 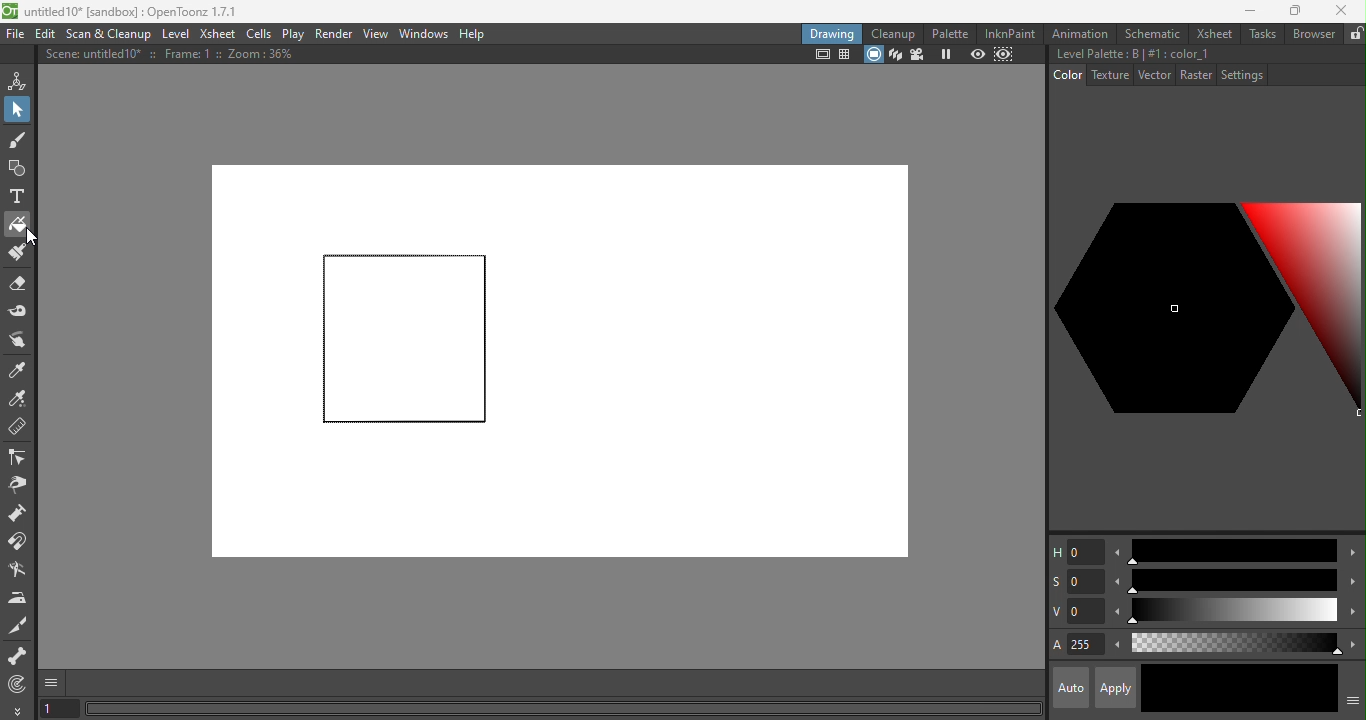 What do you see at coordinates (832, 33) in the screenshot?
I see `Drawing` at bounding box center [832, 33].